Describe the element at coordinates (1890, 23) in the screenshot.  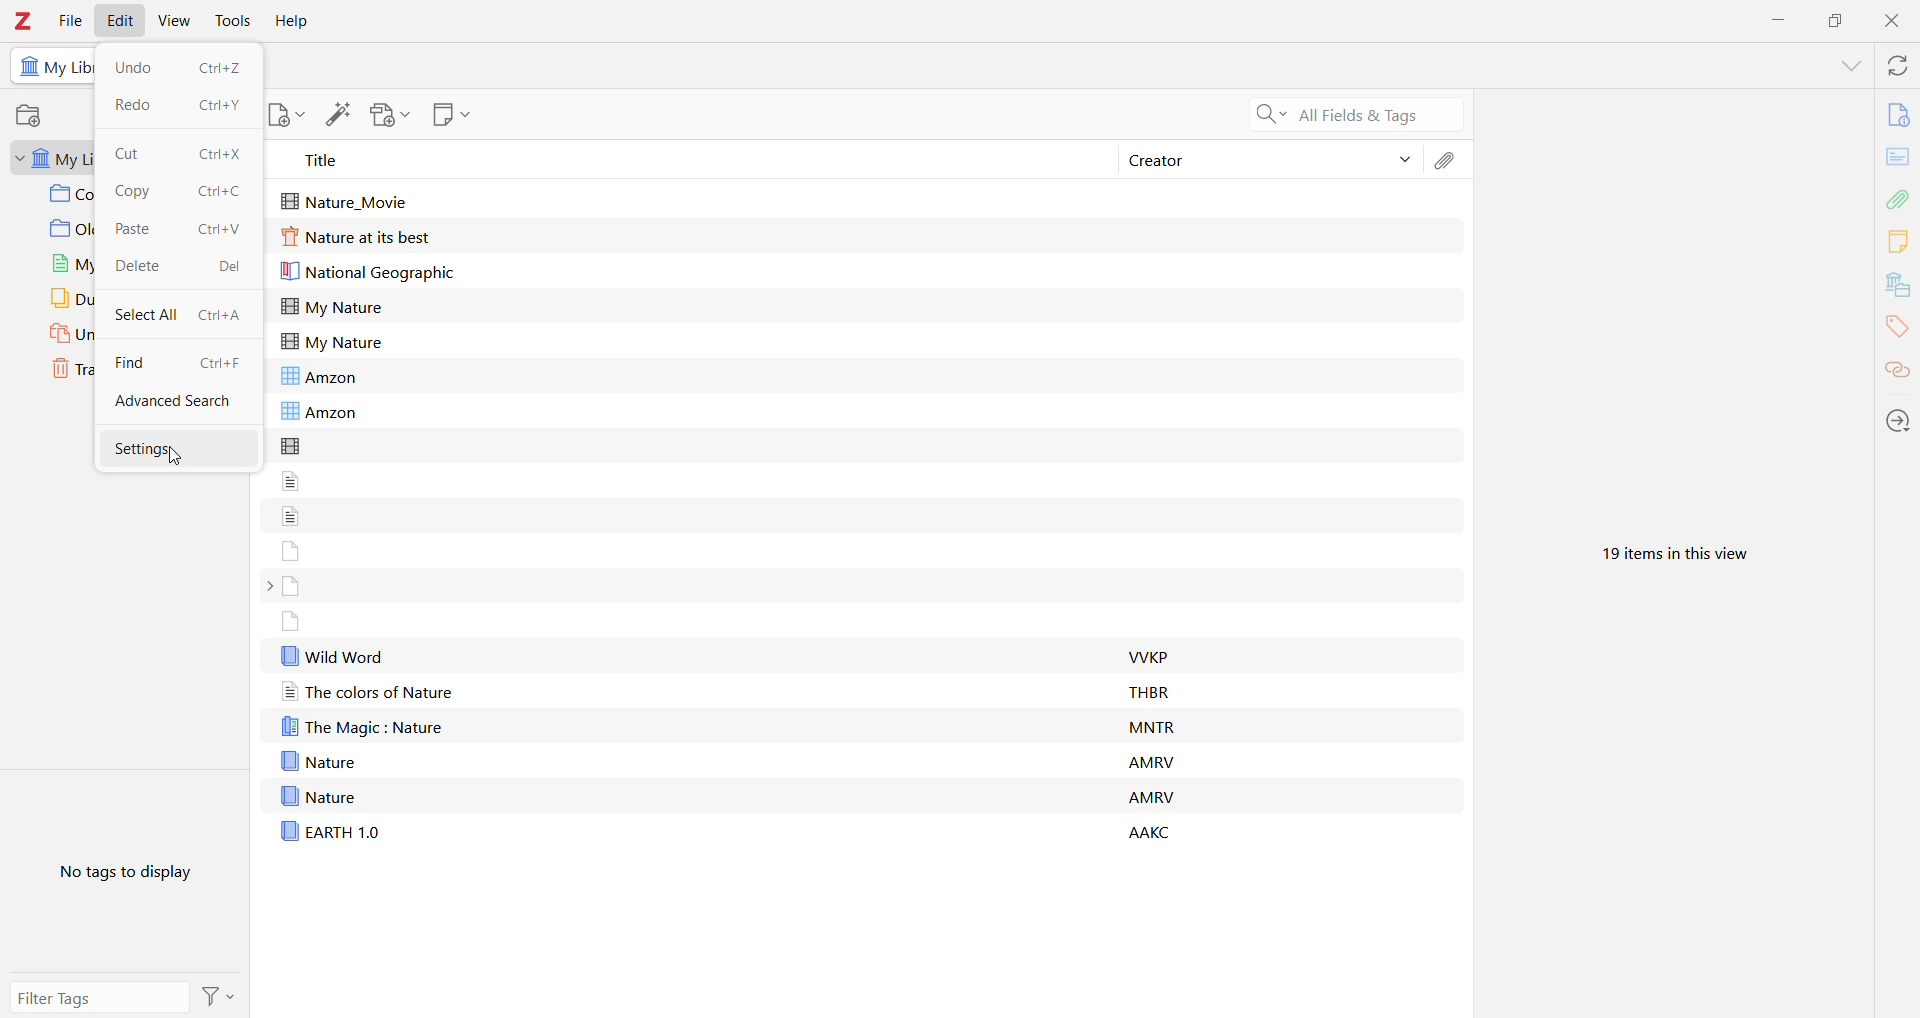
I see `Close` at that location.